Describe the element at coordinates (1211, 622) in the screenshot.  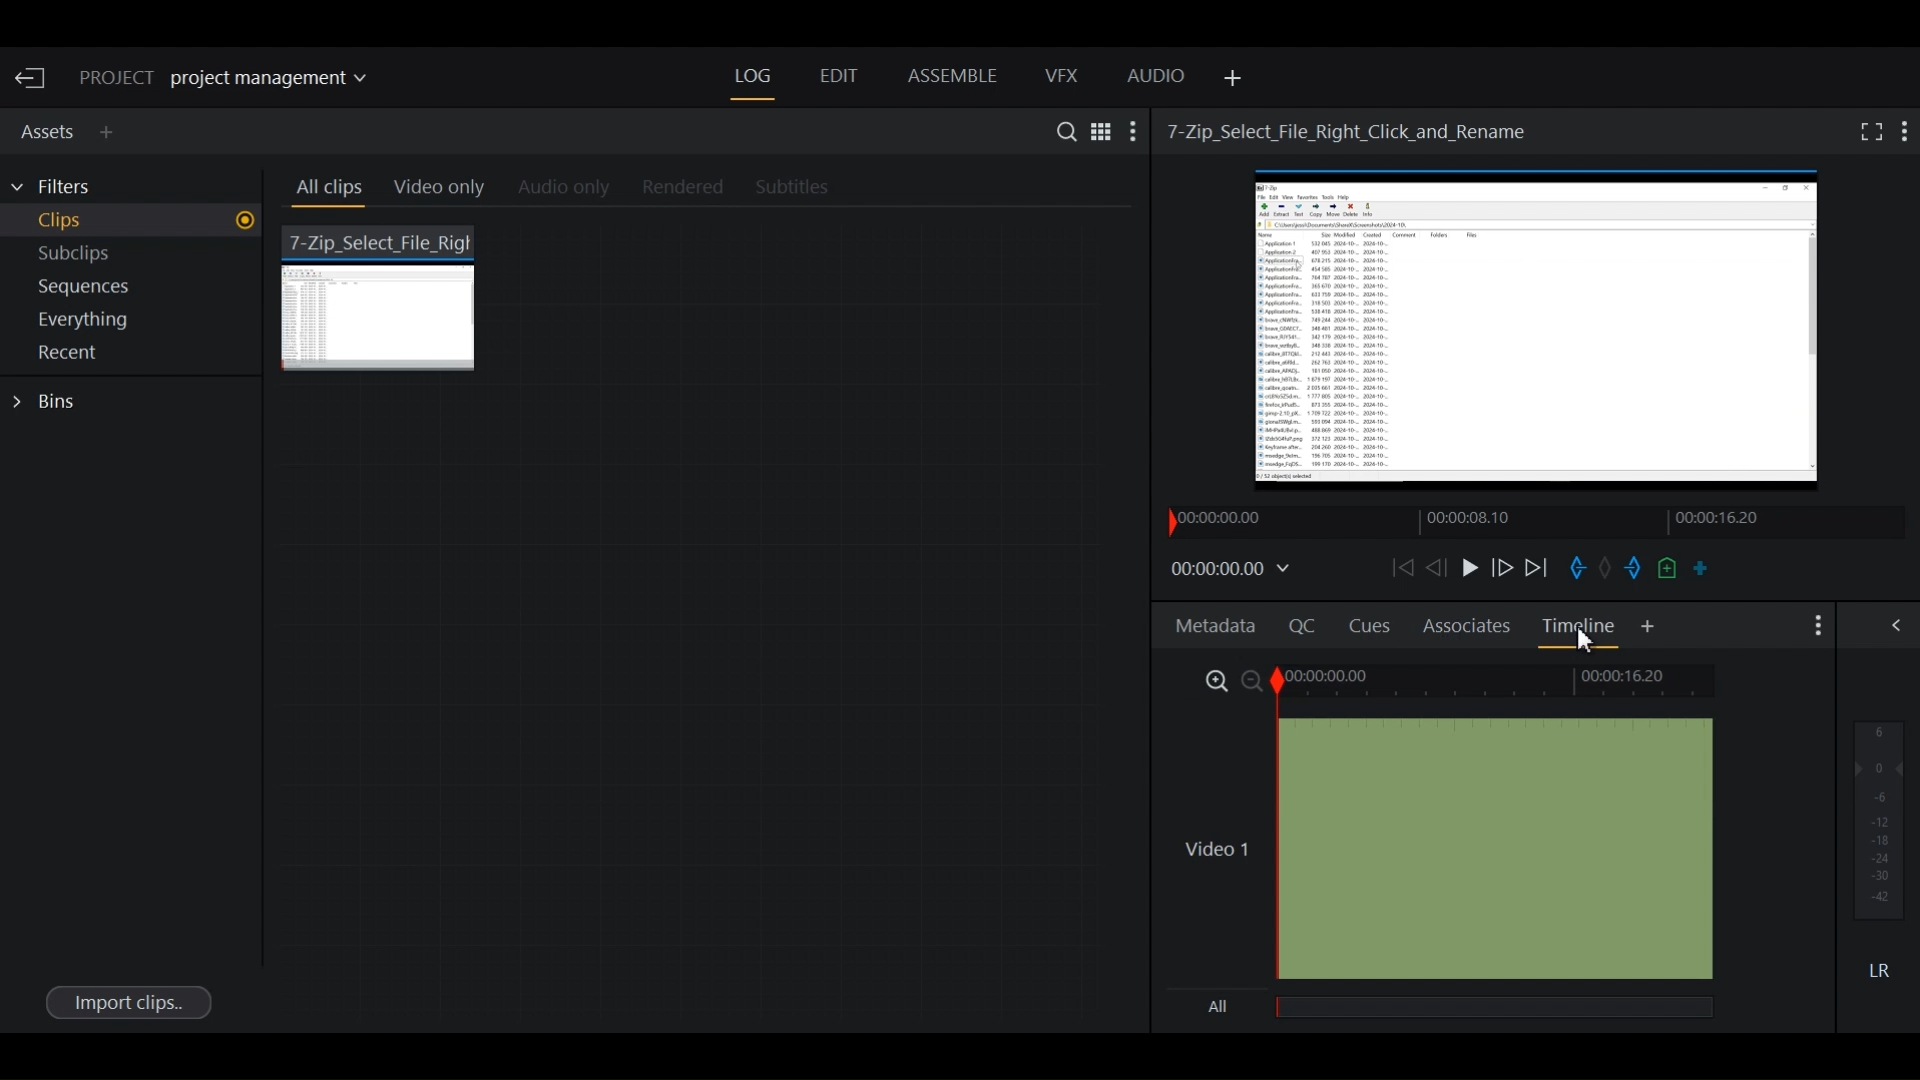
I see `Metadata` at that location.